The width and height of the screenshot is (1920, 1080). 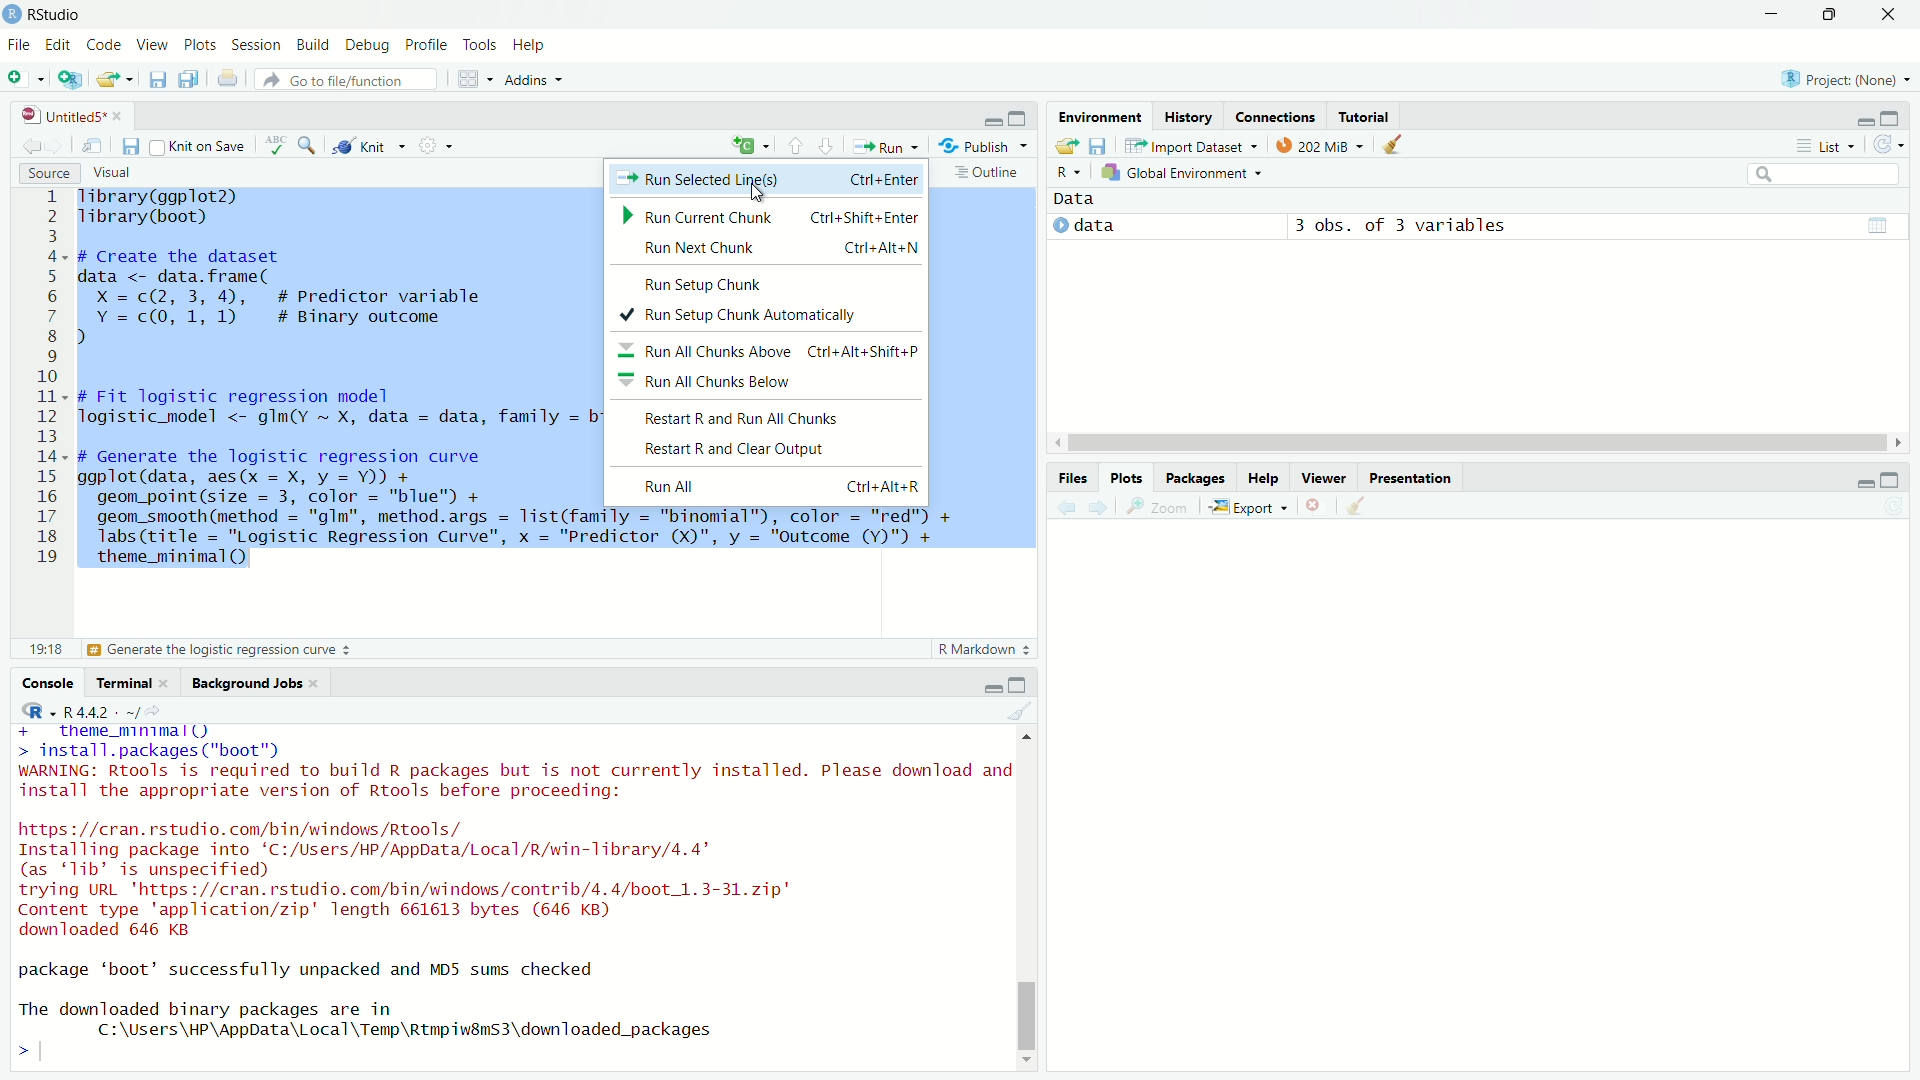 I want to click on Go to next section/chunk, so click(x=827, y=146).